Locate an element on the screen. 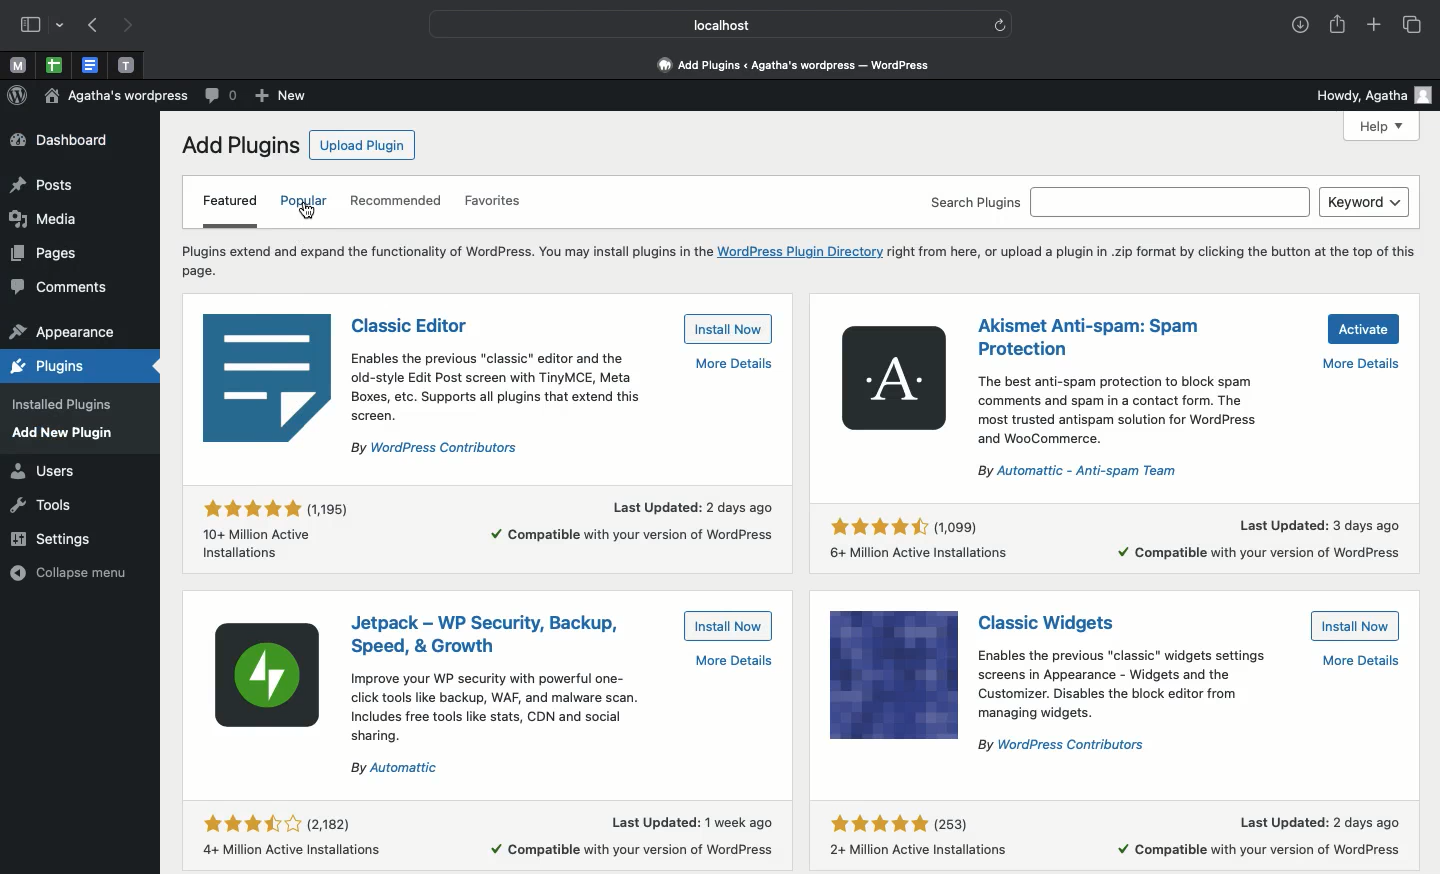 The height and width of the screenshot is (874, 1440). posts is located at coordinates (43, 186).